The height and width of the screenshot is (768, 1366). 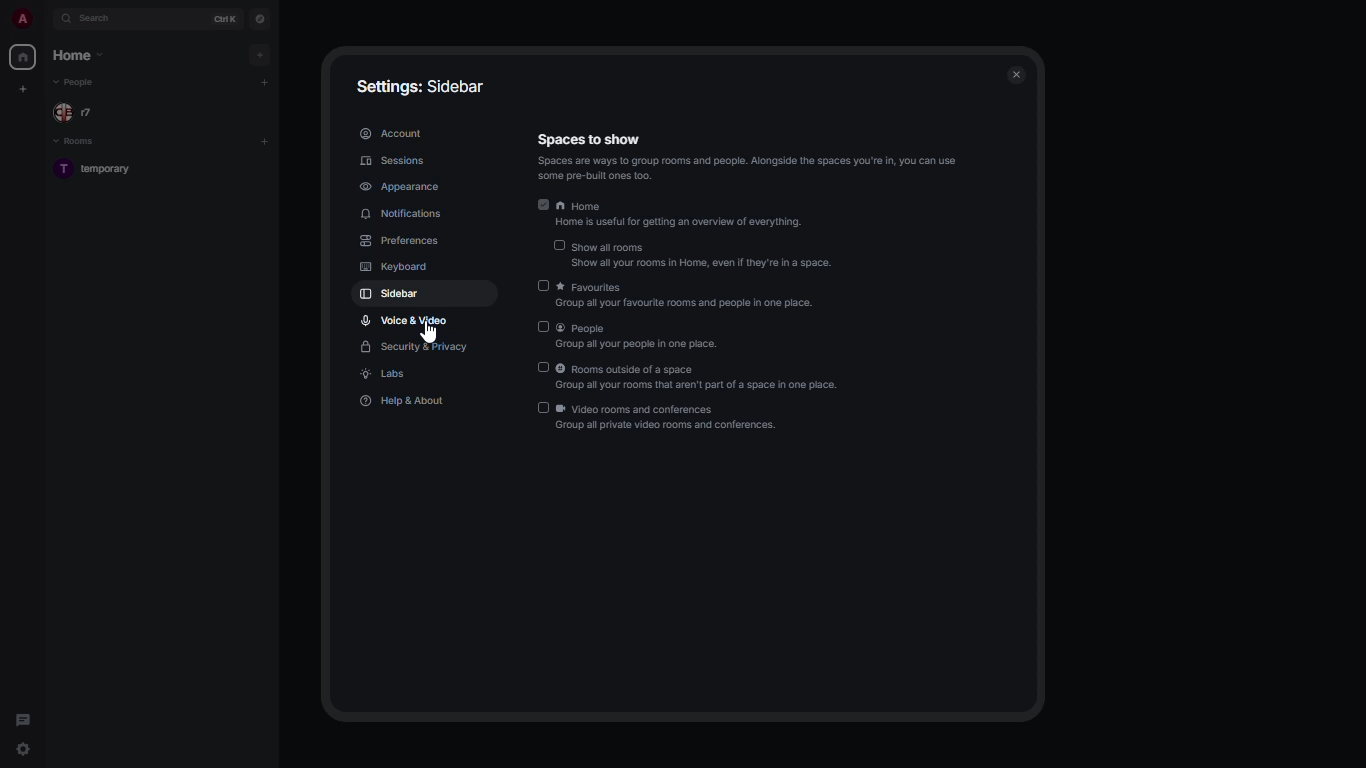 I want to click on security & privacy, so click(x=418, y=350).